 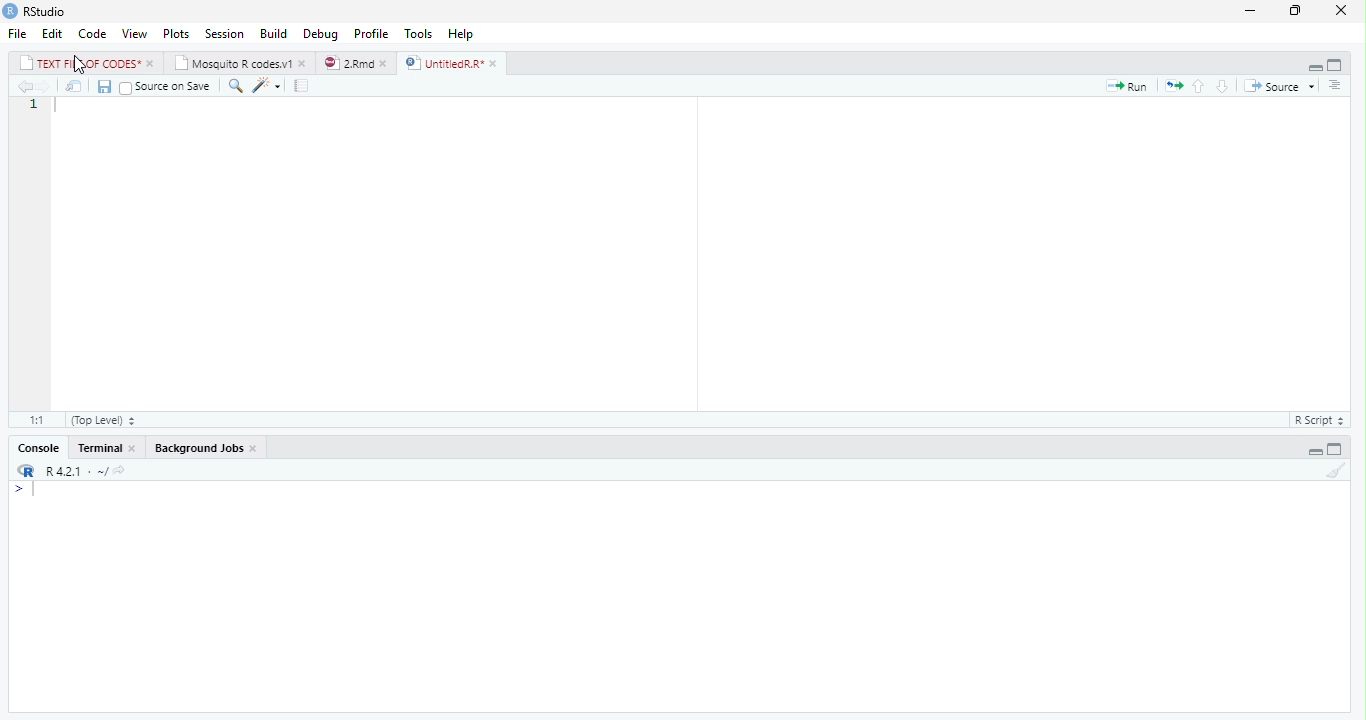 What do you see at coordinates (202, 448) in the screenshot?
I see `Background Jobs` at bounding box center [202, 448].